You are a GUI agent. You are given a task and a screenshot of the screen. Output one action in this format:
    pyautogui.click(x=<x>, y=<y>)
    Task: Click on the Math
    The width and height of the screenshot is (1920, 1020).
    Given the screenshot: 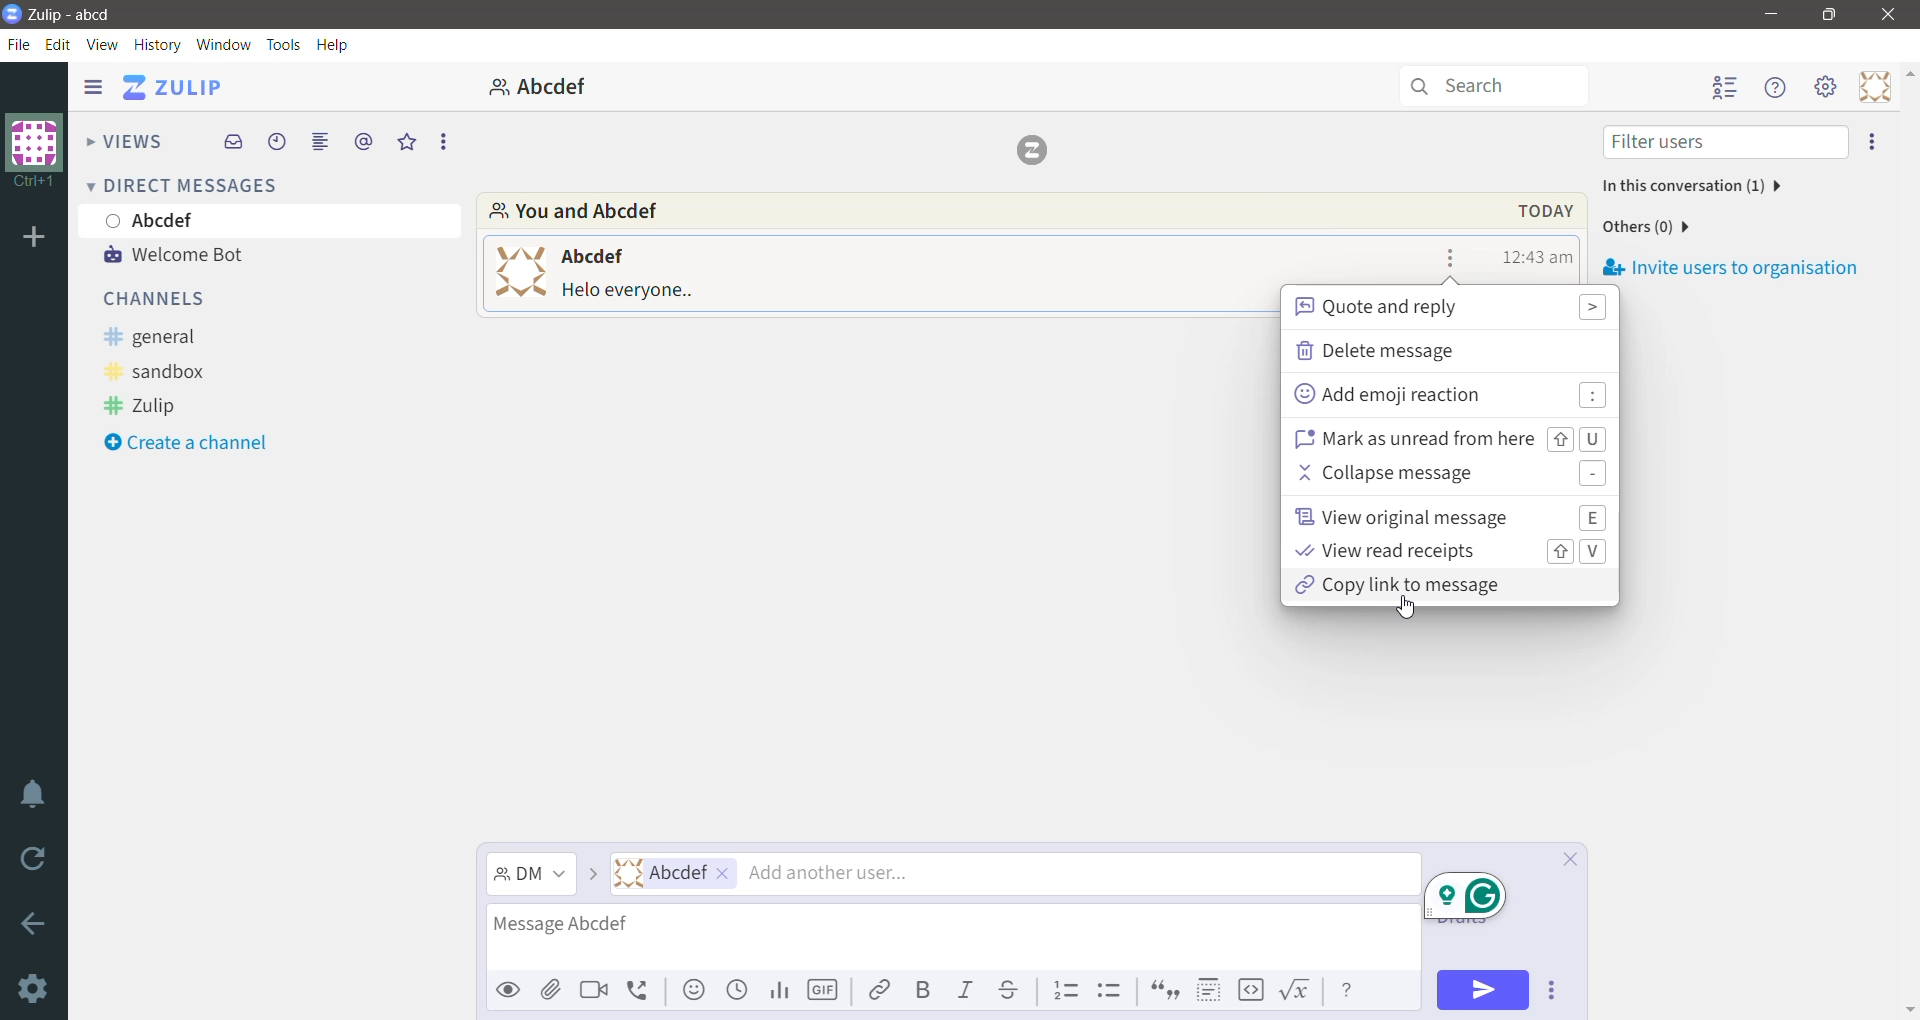 What is the action you would take?
    pyautogui.click(x=1298, y=992)
    